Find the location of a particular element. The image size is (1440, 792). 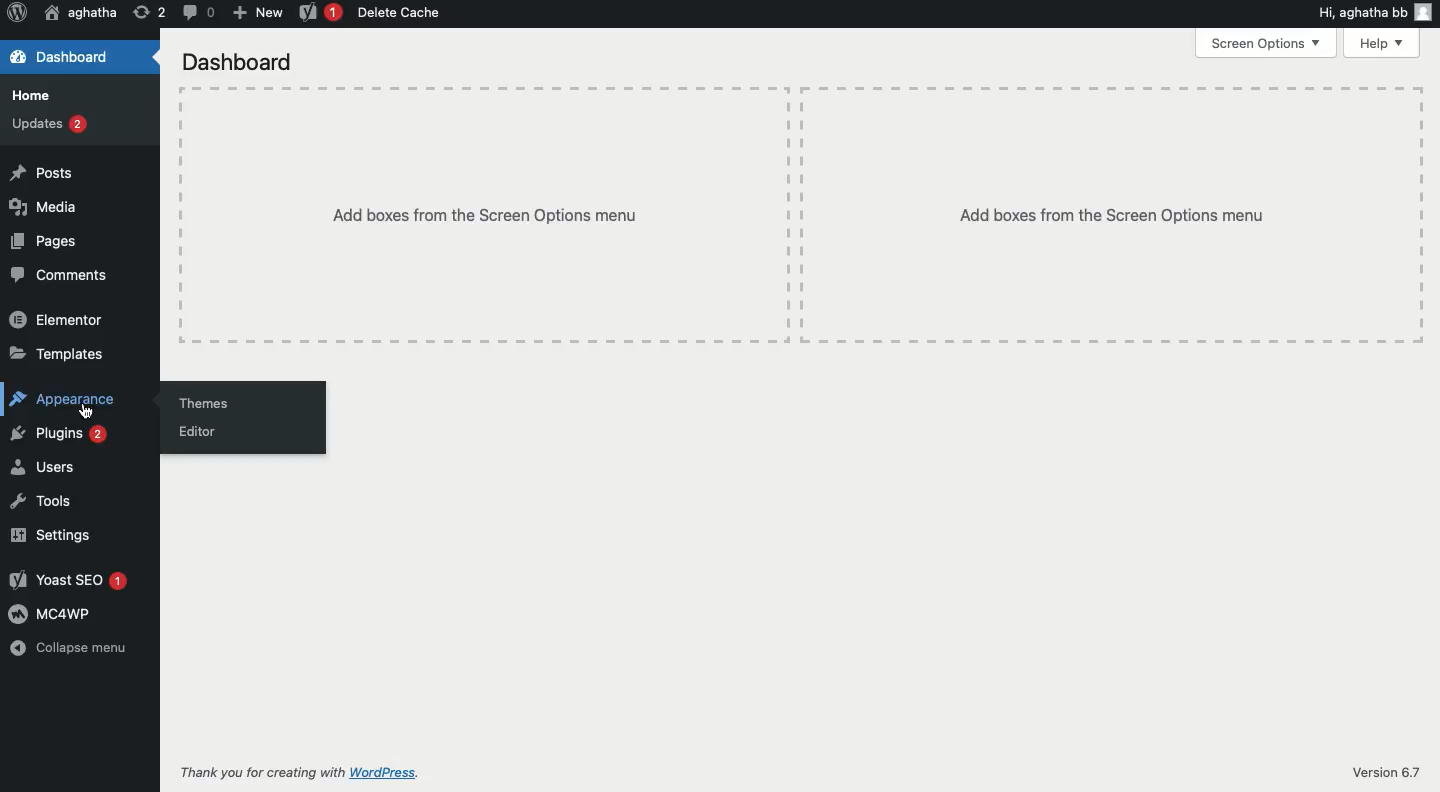

Home is located at coordinates (37, 97).